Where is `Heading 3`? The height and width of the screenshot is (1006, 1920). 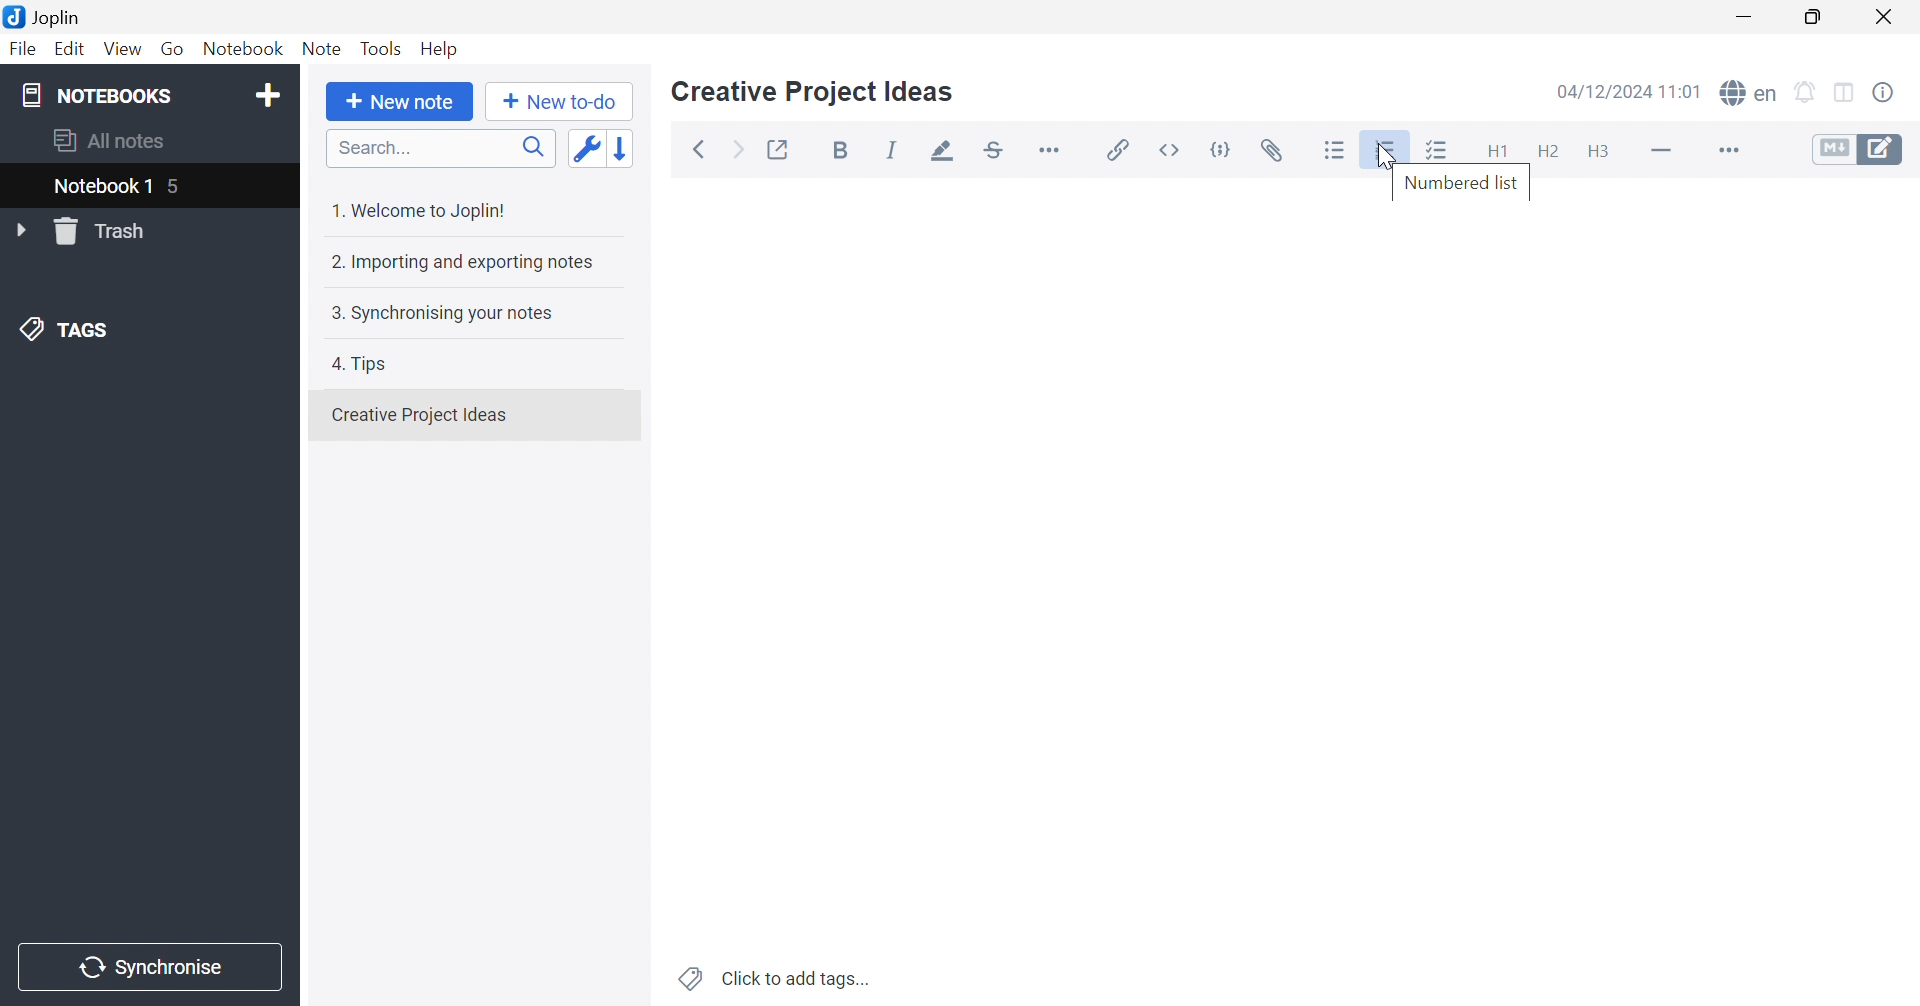 Heading 3 is located at coordinates (1599, 155).